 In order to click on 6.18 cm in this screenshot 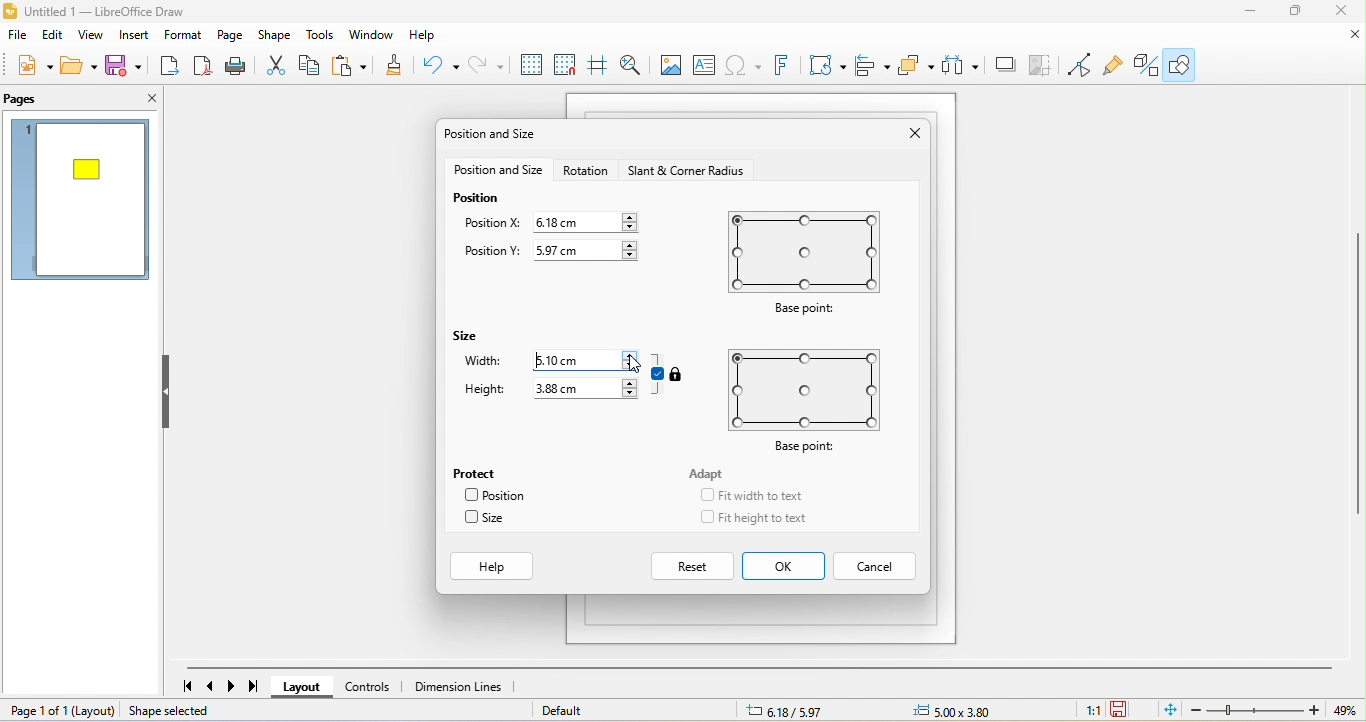, I will do `click(591, 222)`.